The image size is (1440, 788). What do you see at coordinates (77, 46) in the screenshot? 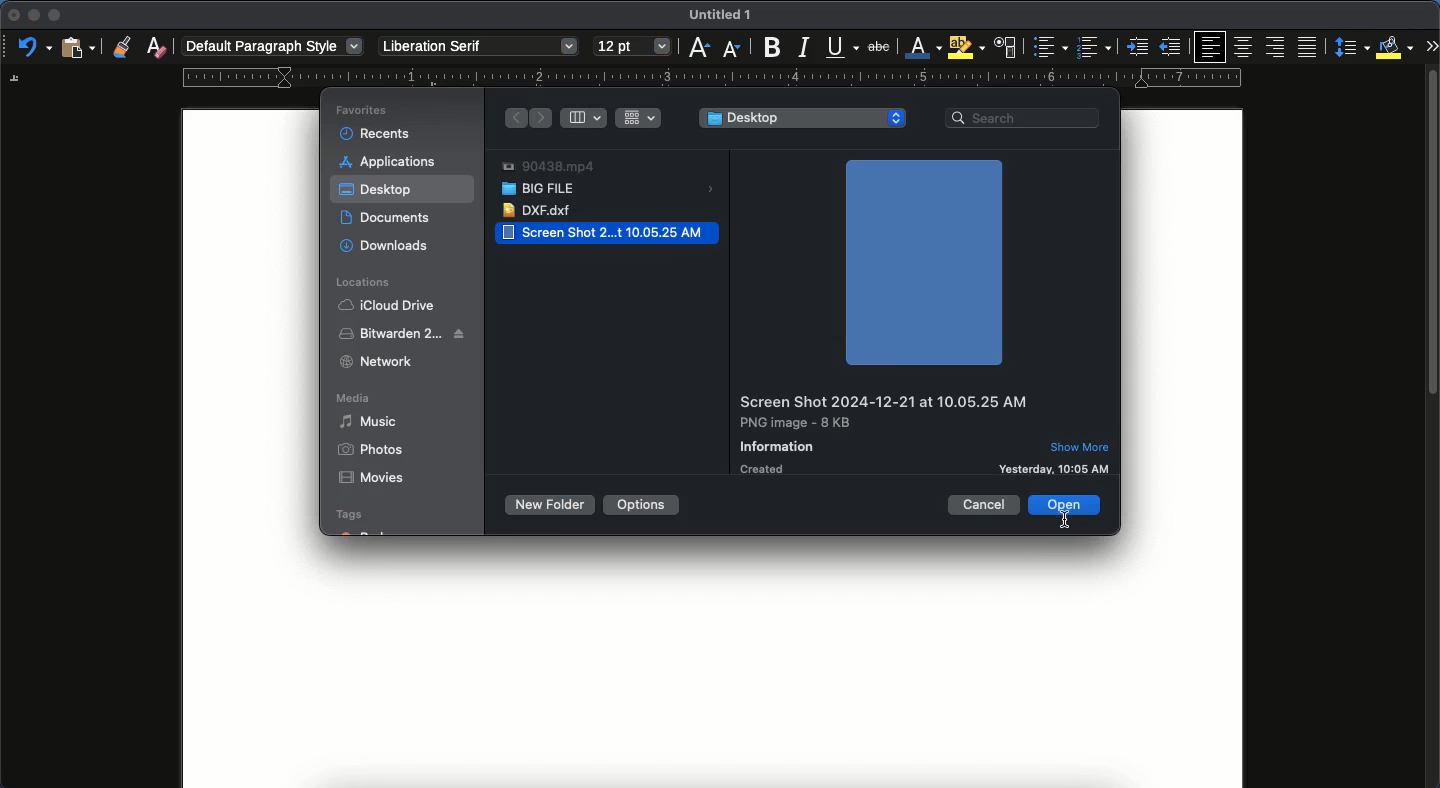
I see `paste` at bounding box center [77, 46].